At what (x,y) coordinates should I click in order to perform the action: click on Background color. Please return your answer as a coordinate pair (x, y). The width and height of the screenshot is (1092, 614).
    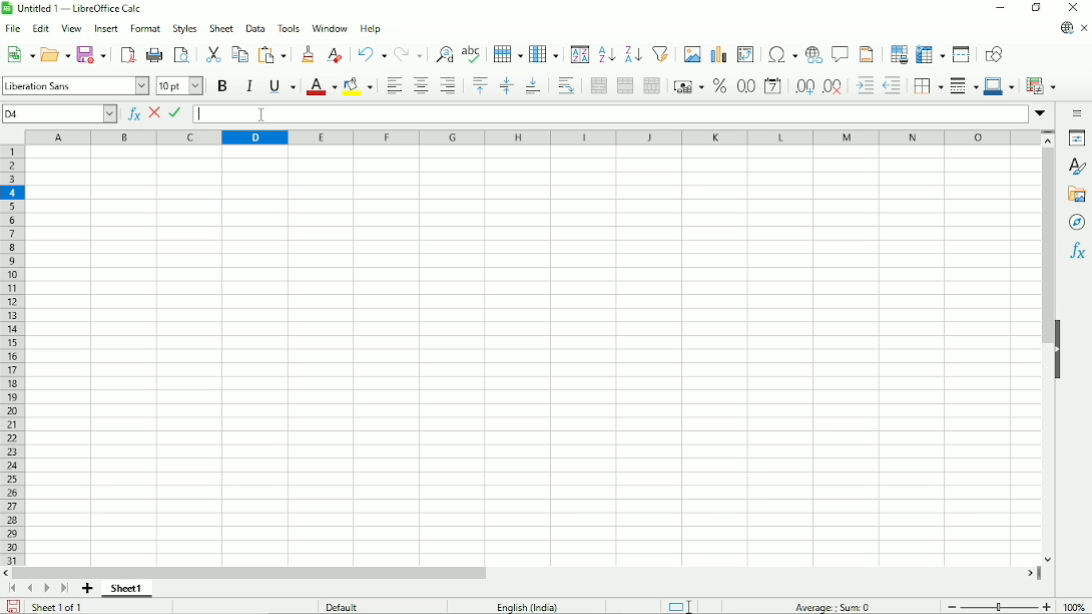
    Looking at the image, I should click on (359, 87).